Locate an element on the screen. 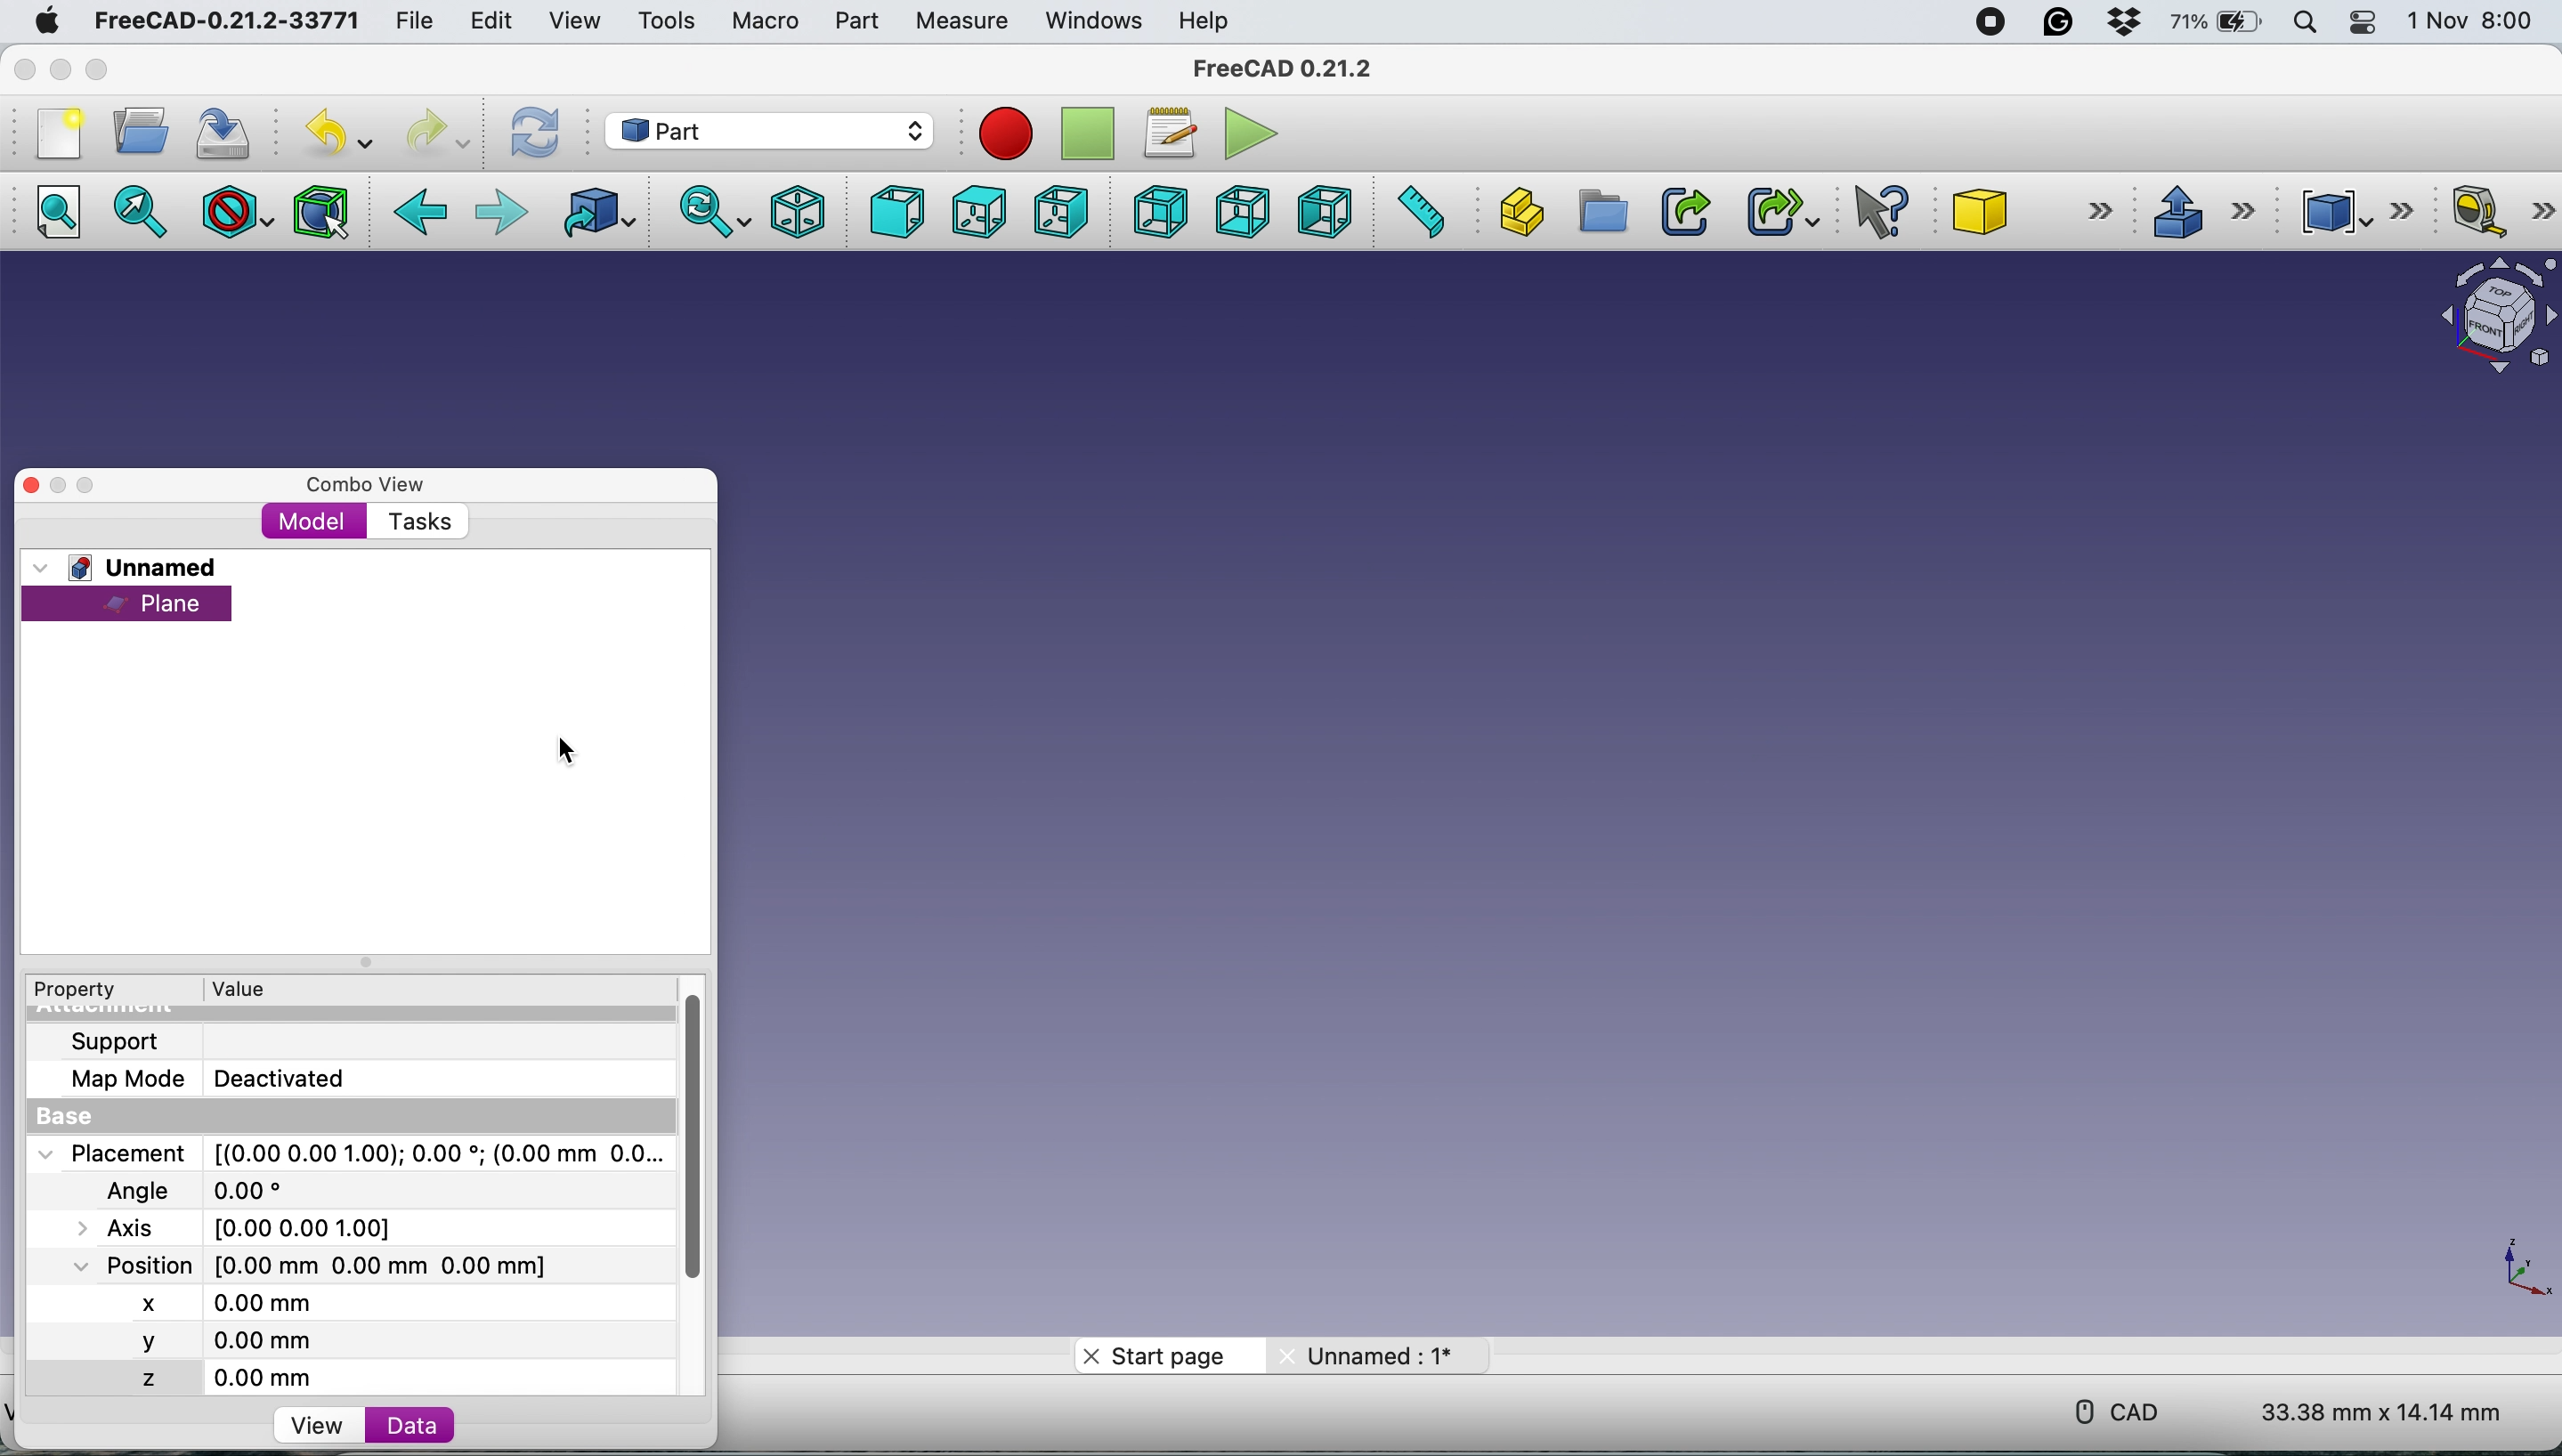 The width and height of the screenshot is (2562, 1456). FreeCAD 0.21.2 is located at coordinates (1293, 70).